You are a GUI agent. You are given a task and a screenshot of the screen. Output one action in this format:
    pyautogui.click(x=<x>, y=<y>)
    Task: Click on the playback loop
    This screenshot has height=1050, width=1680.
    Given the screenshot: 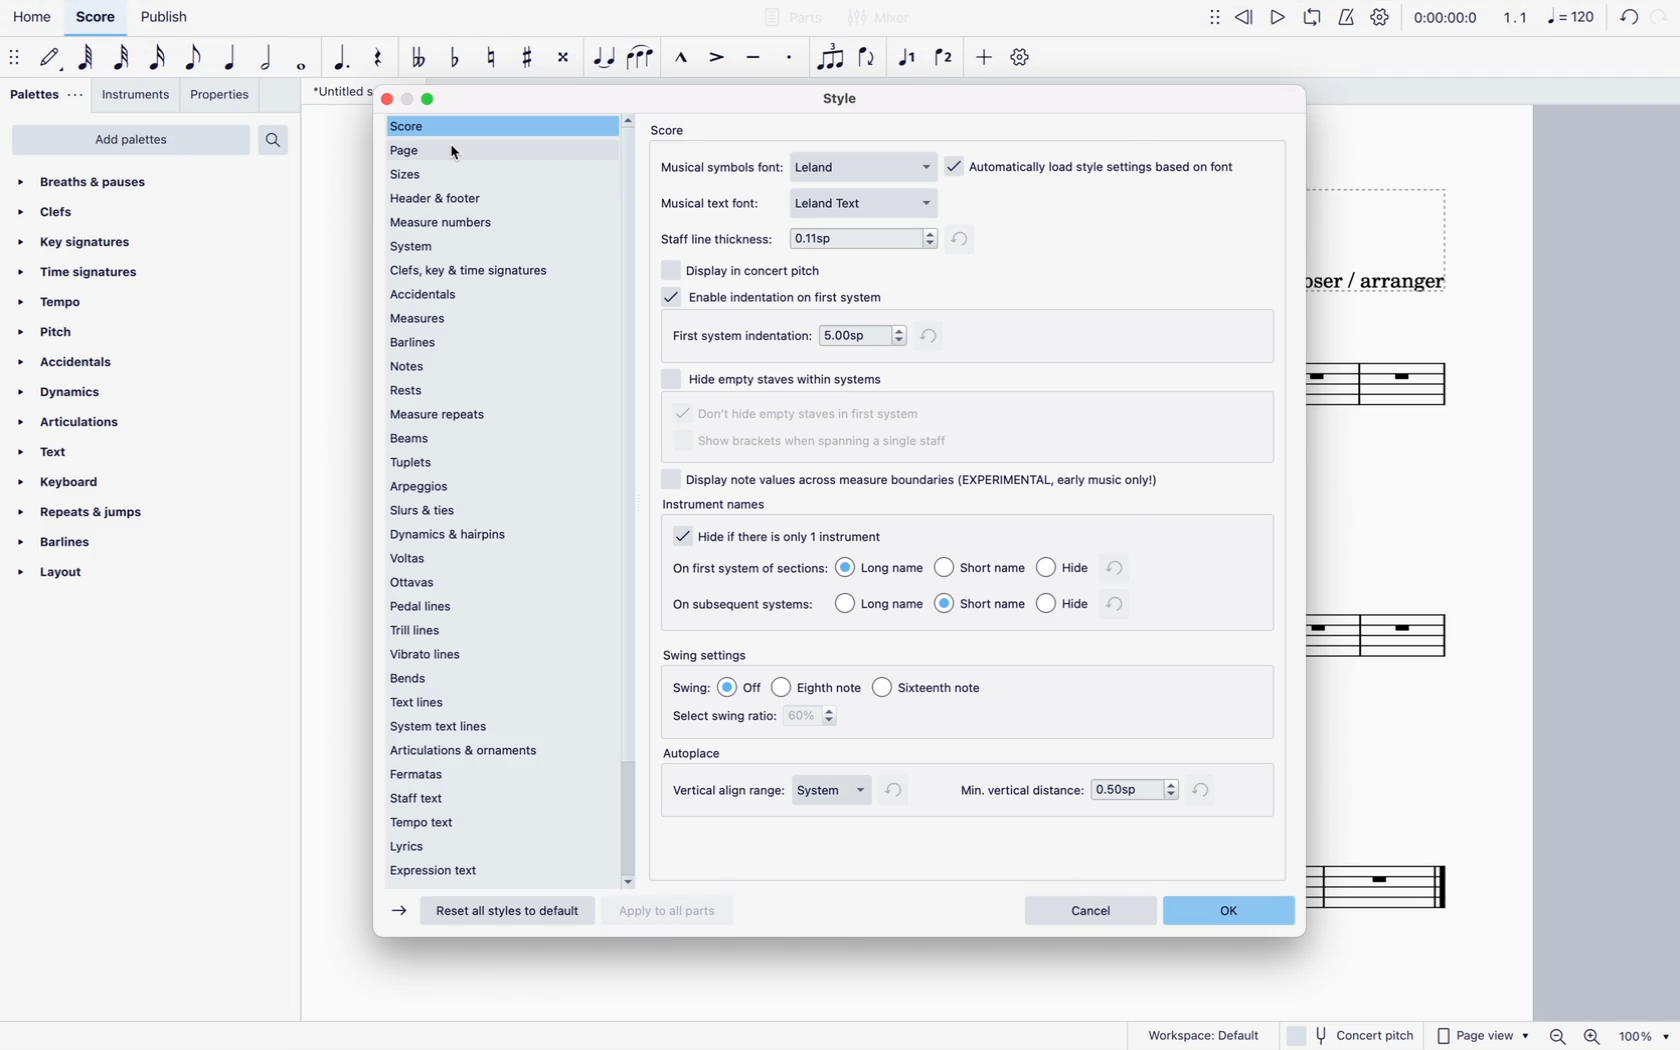 What is the action you would take?
    pyautogui.click(x=1316, y=20)
    